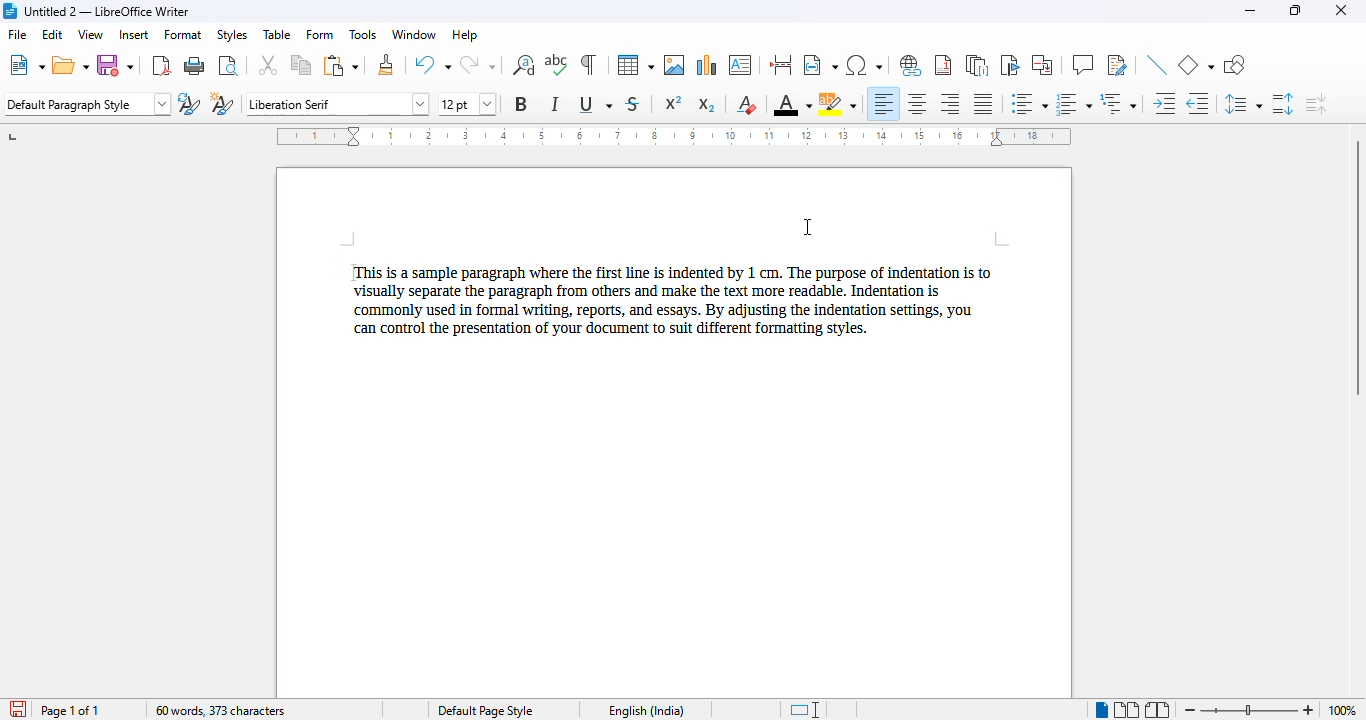 This screenshot has width=1366, height=720. I want to click on styles, so click(231, 34).